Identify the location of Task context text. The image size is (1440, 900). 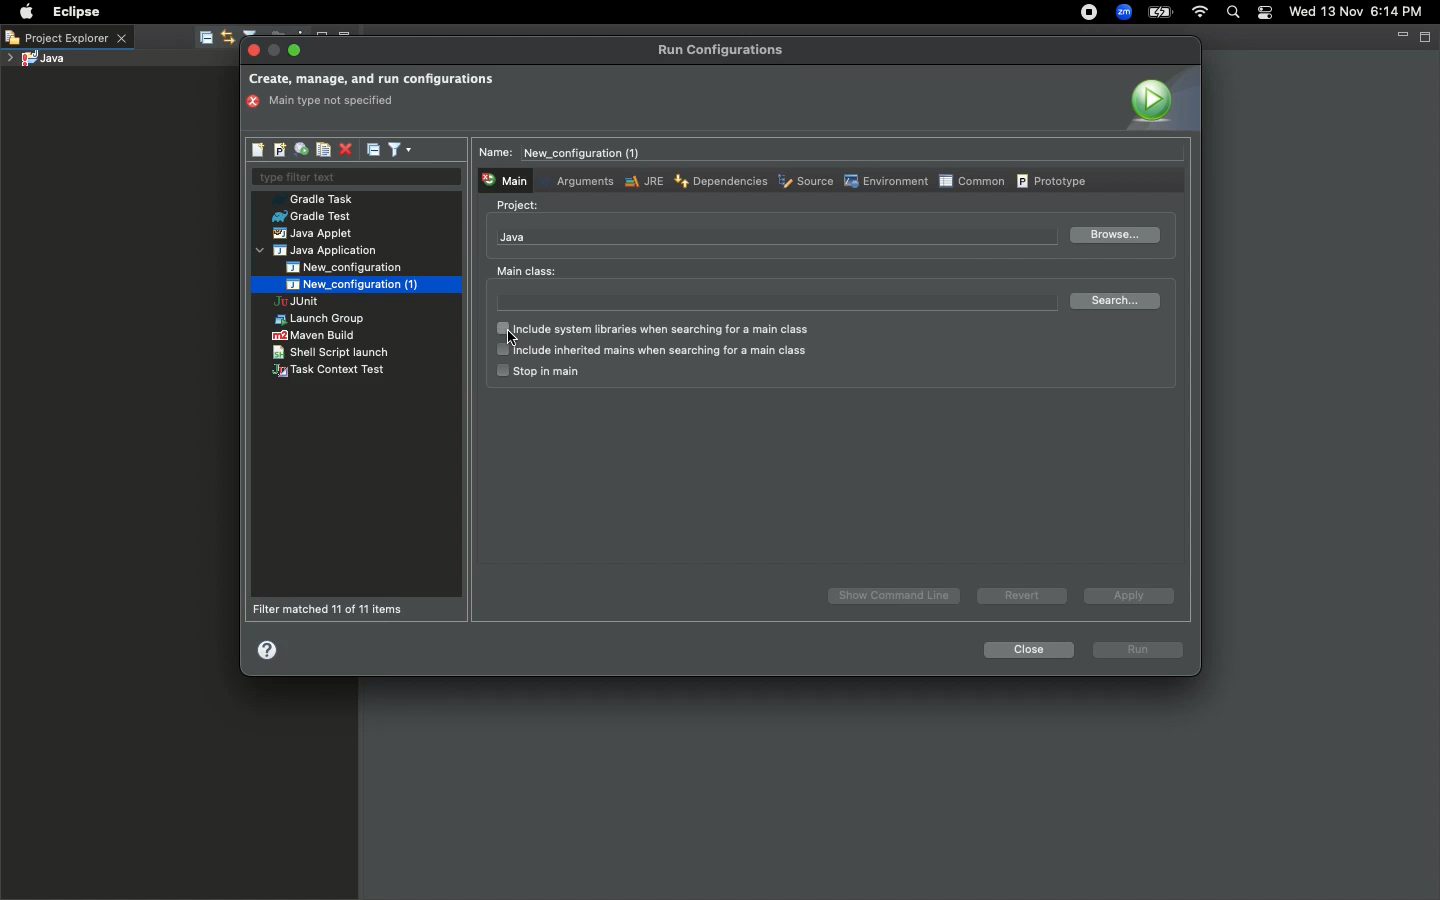
(331, 371).